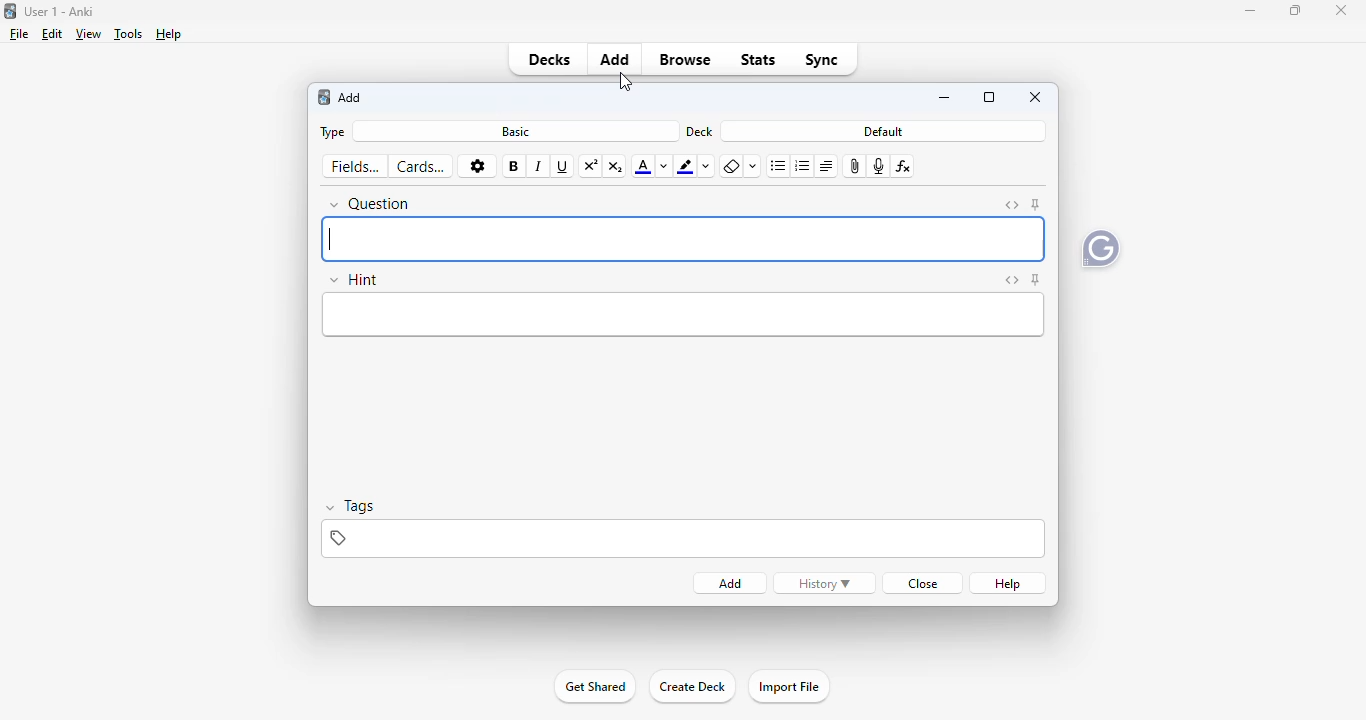 The image size is (1366, 720). I want to click on help, so click(170, 34).